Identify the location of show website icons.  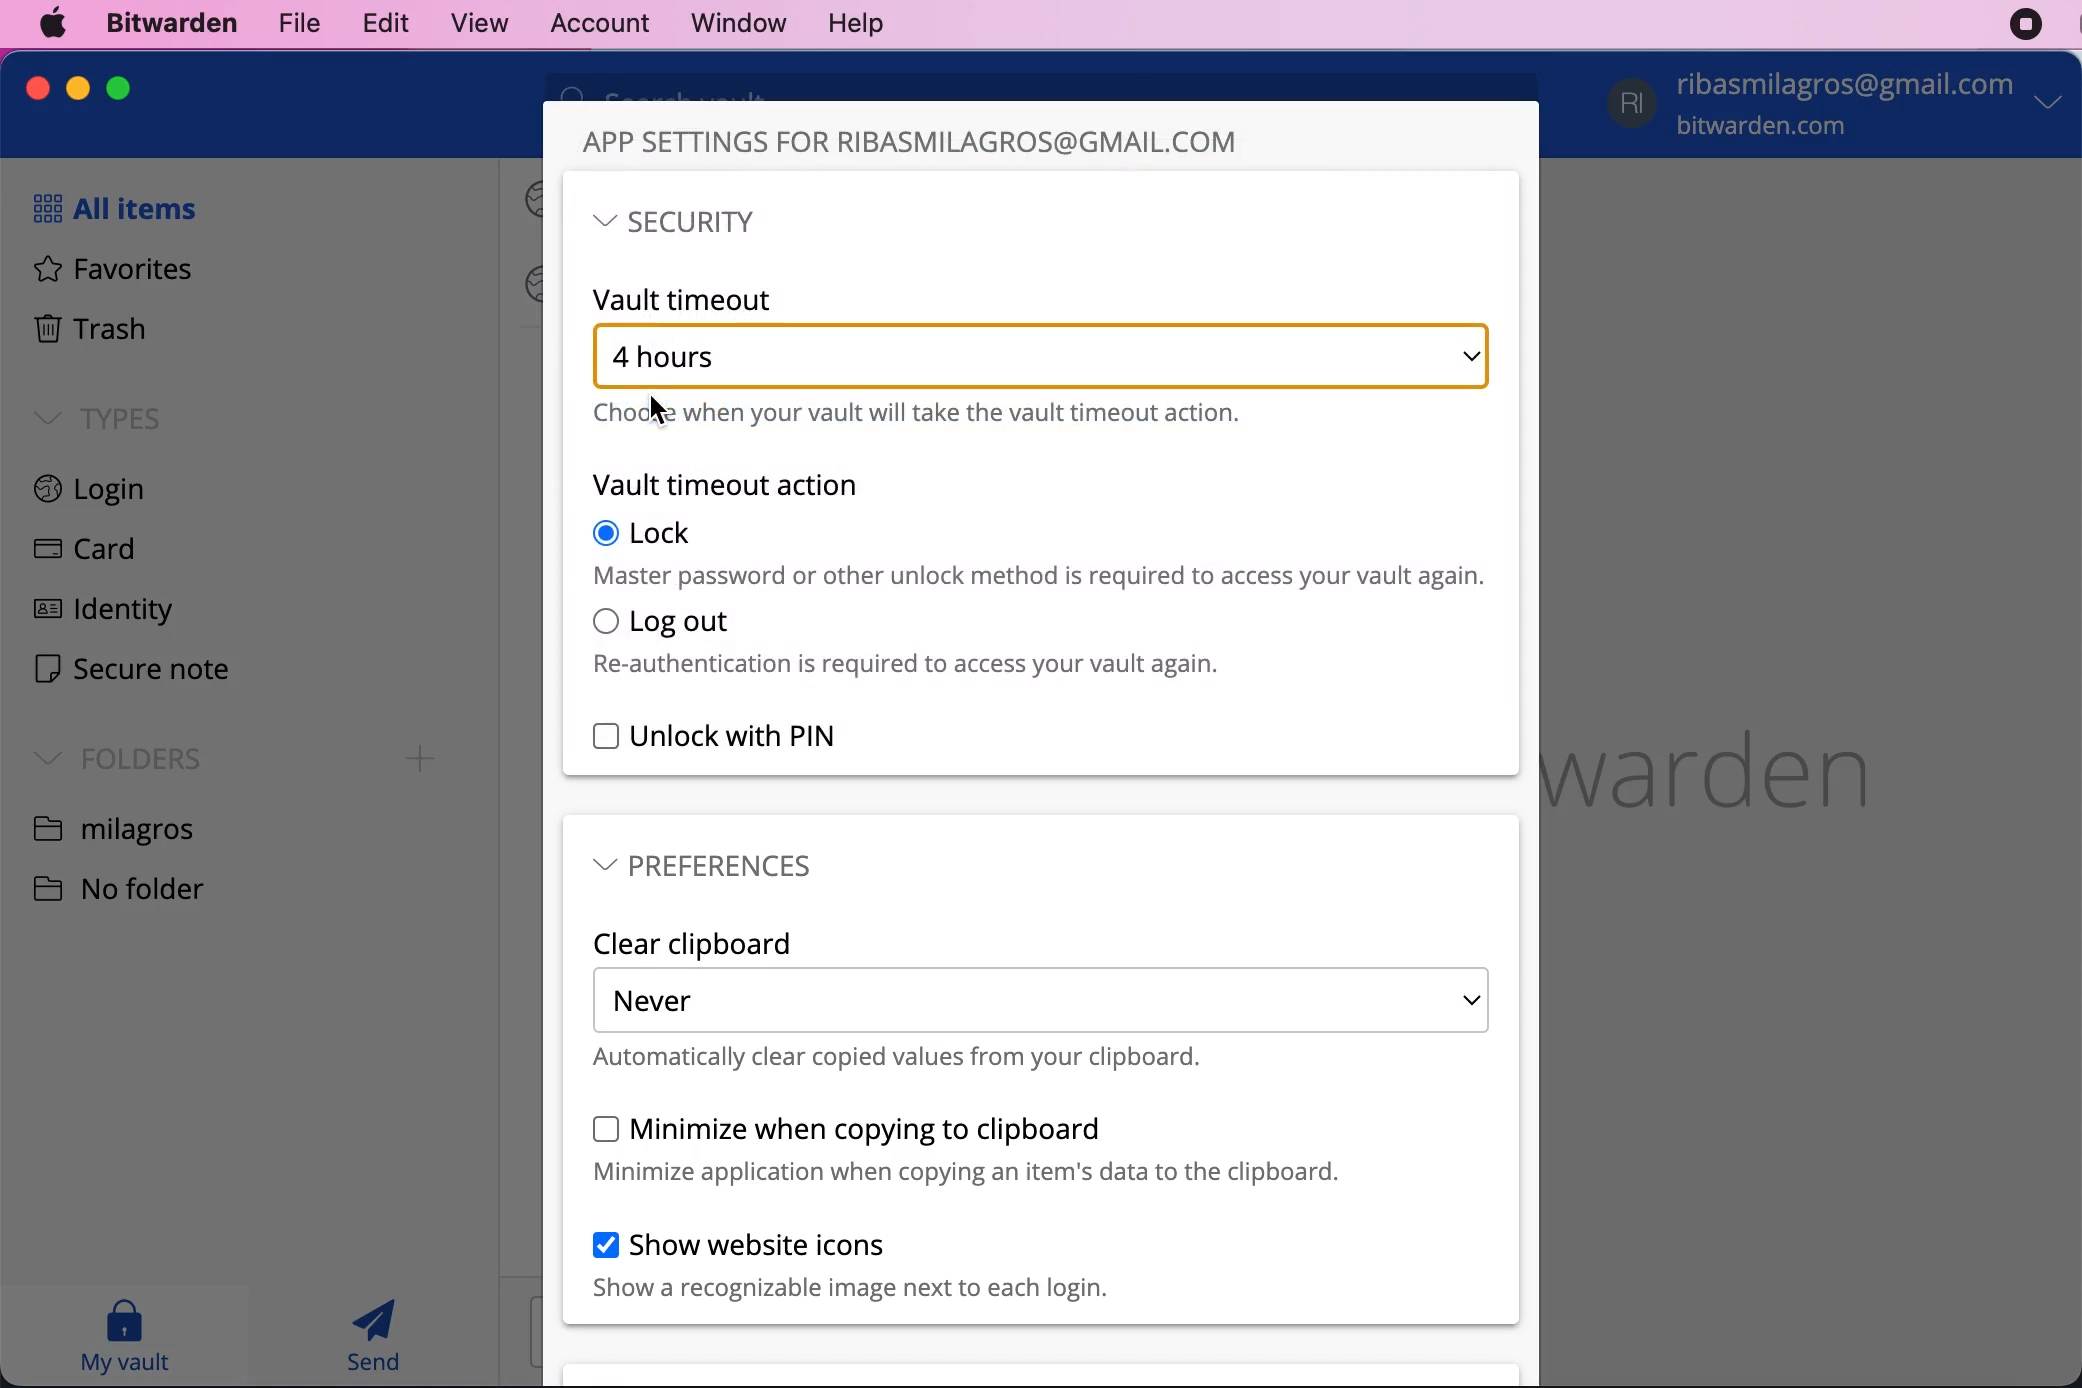
(850, 1266).